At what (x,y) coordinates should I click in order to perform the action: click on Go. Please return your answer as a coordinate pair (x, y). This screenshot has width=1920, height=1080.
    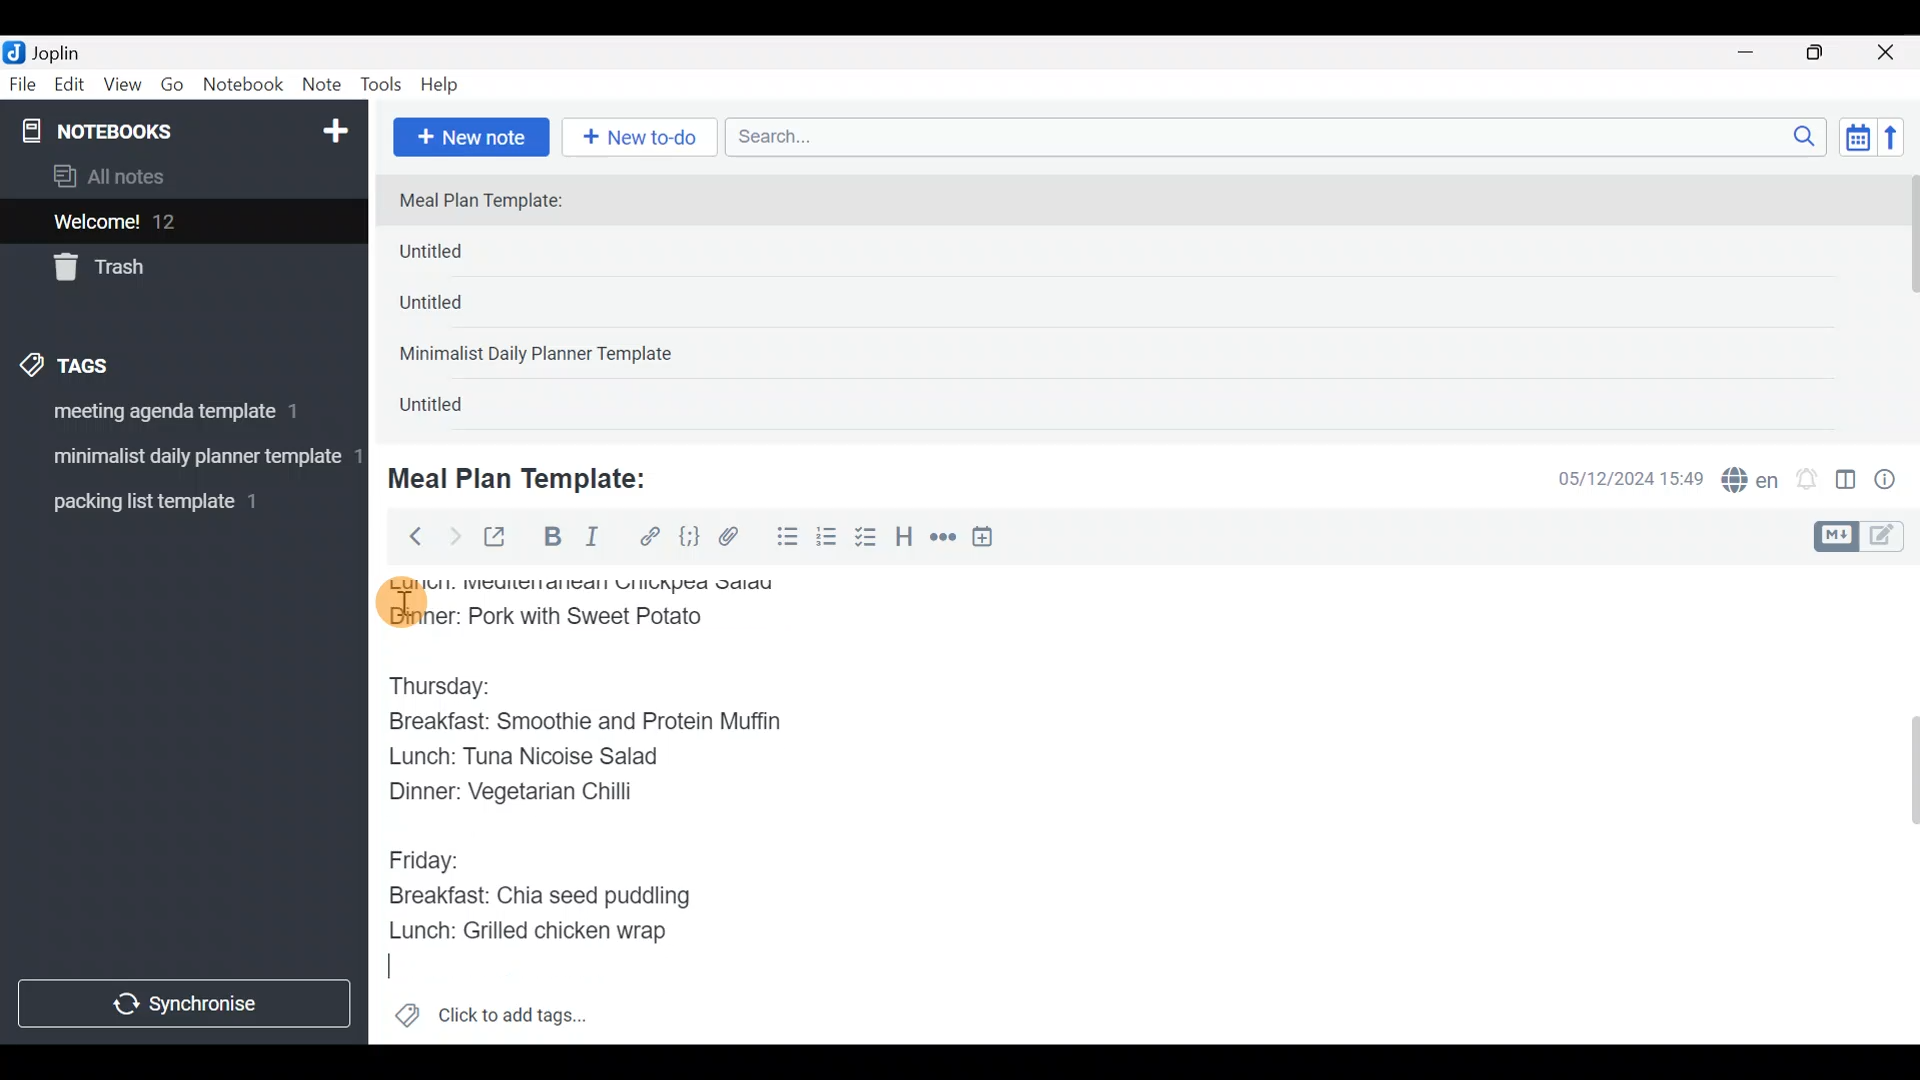
    Looking at the image, I should click on (172, 89).